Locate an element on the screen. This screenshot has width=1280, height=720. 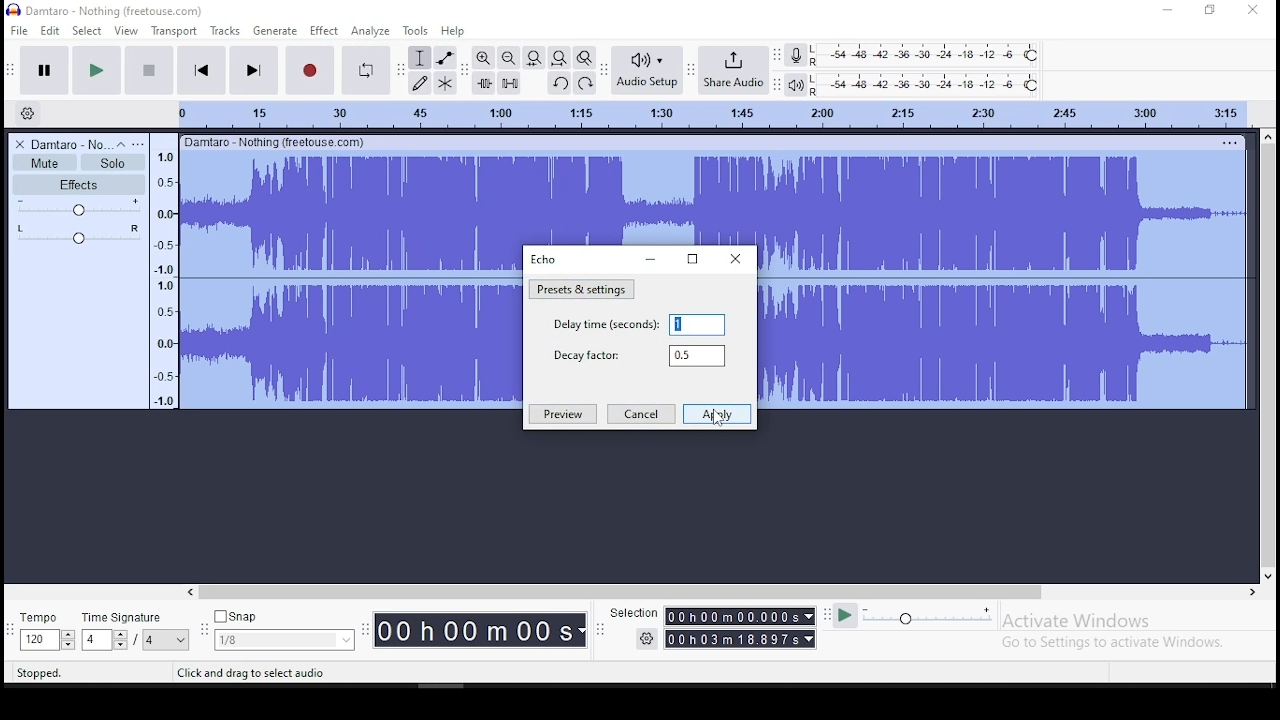
volume is located at coordinates (79, 207).